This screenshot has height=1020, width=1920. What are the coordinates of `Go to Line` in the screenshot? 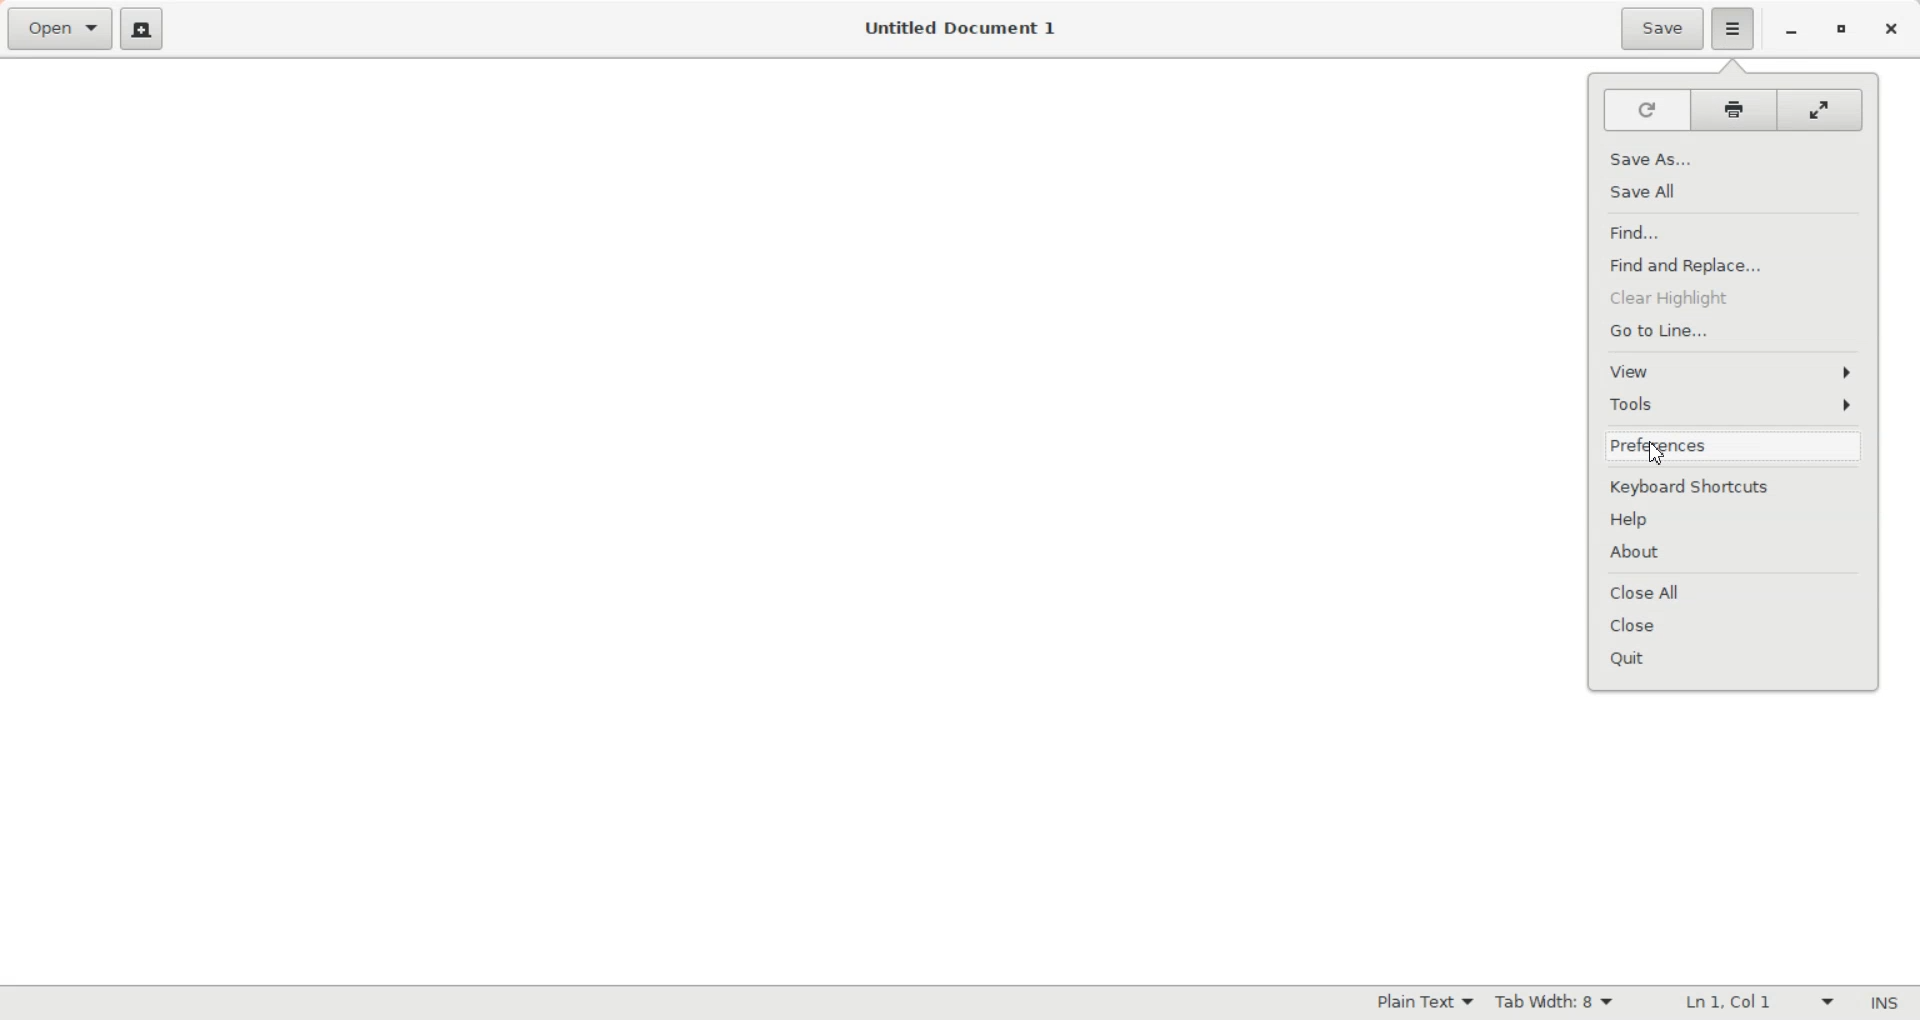 It's located at (1735, 327).